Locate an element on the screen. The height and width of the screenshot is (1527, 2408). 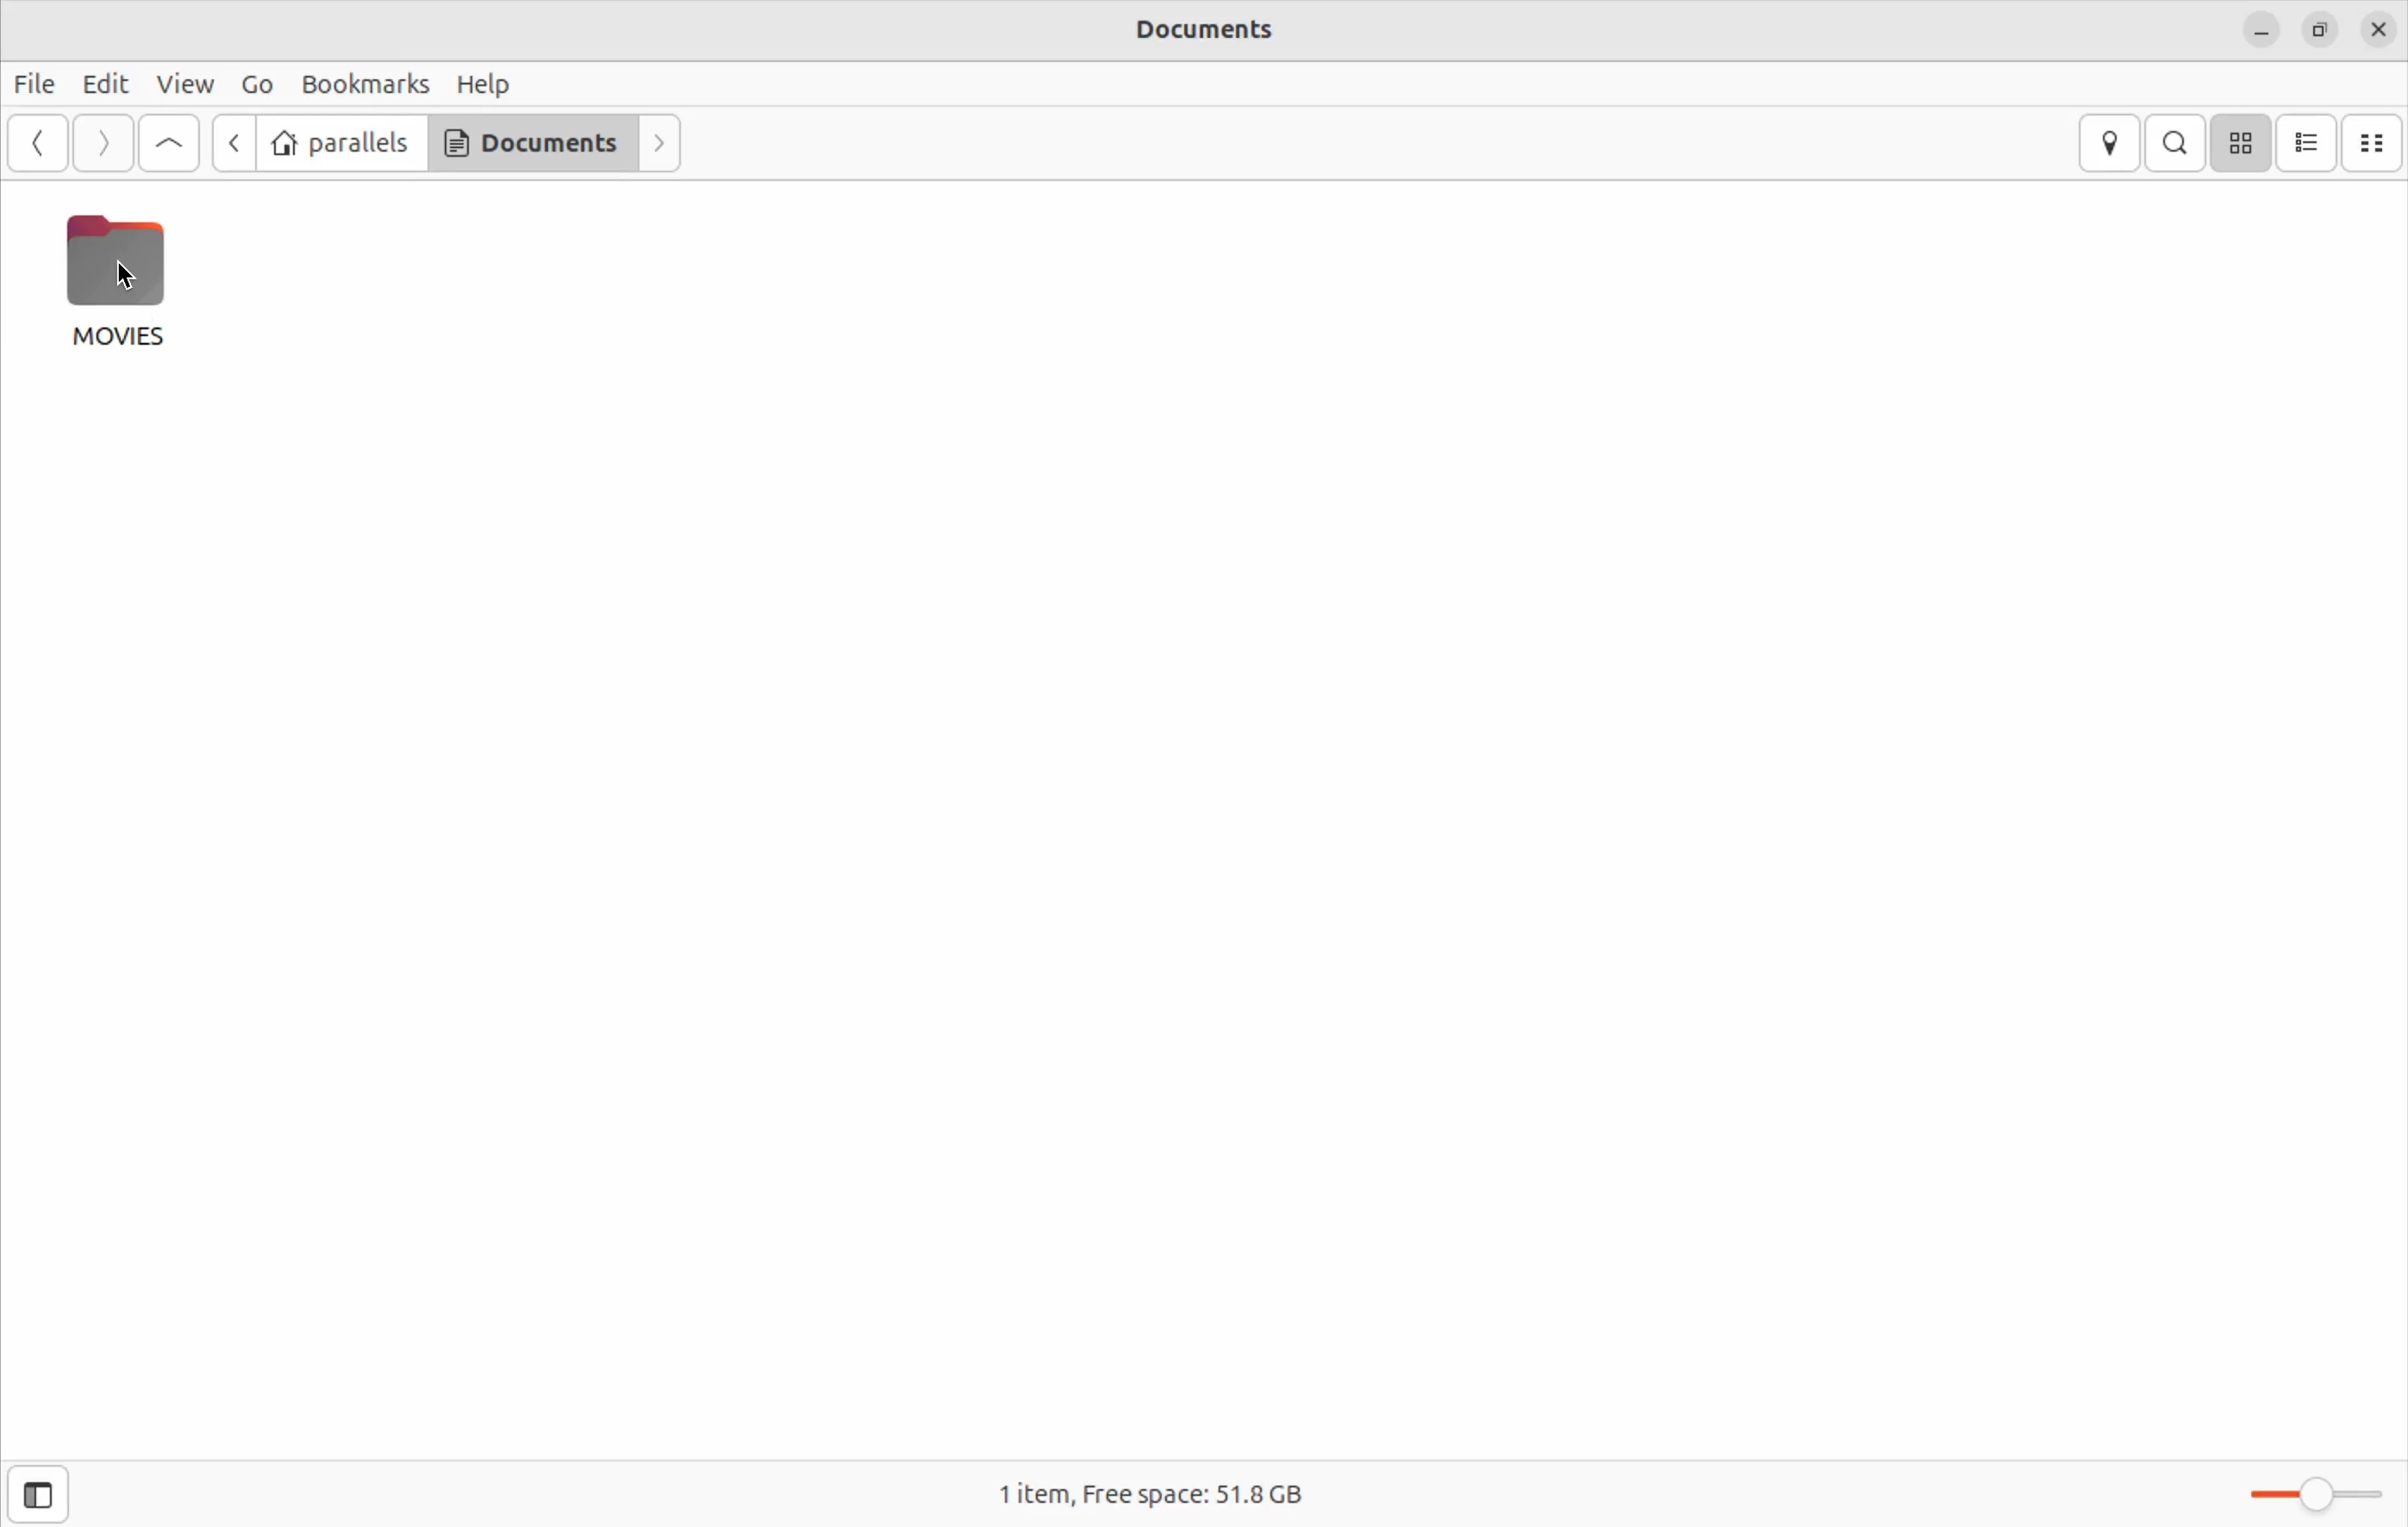
list view is located at coordinates (2308, 140).